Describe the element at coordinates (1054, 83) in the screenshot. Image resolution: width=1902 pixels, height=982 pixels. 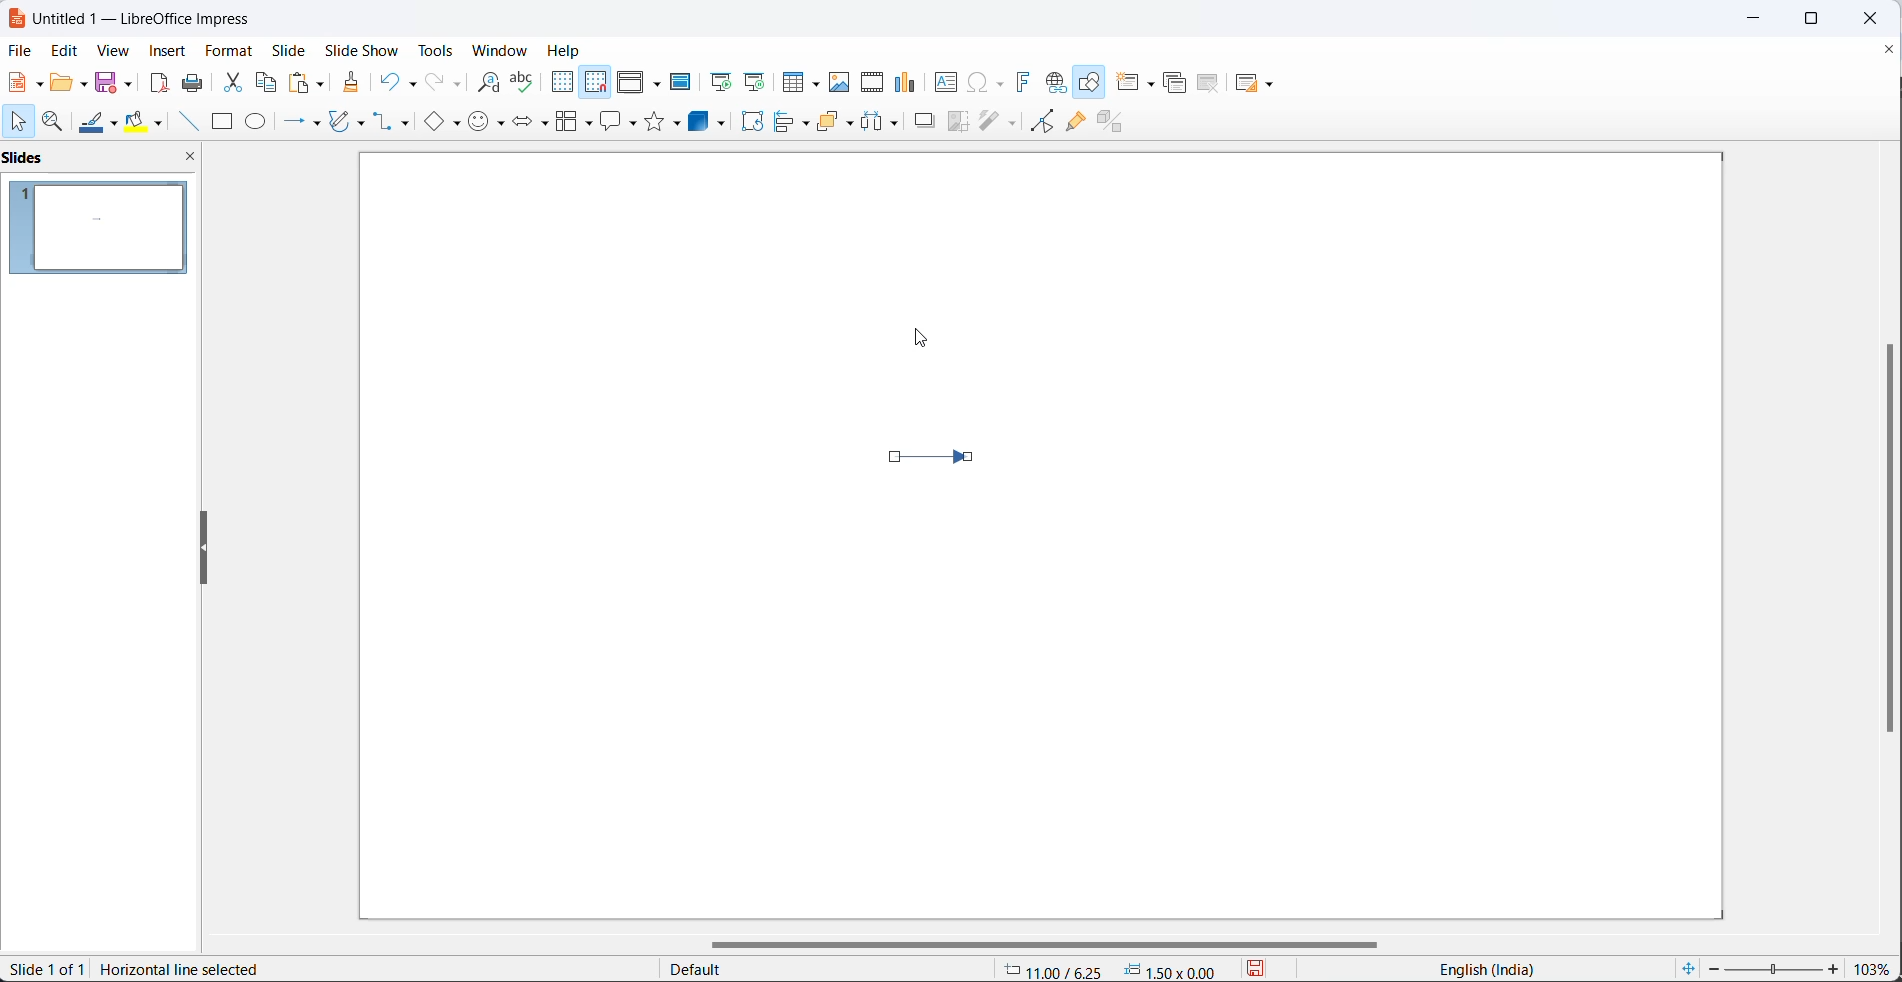
I see `insert hyperlink` at that location.